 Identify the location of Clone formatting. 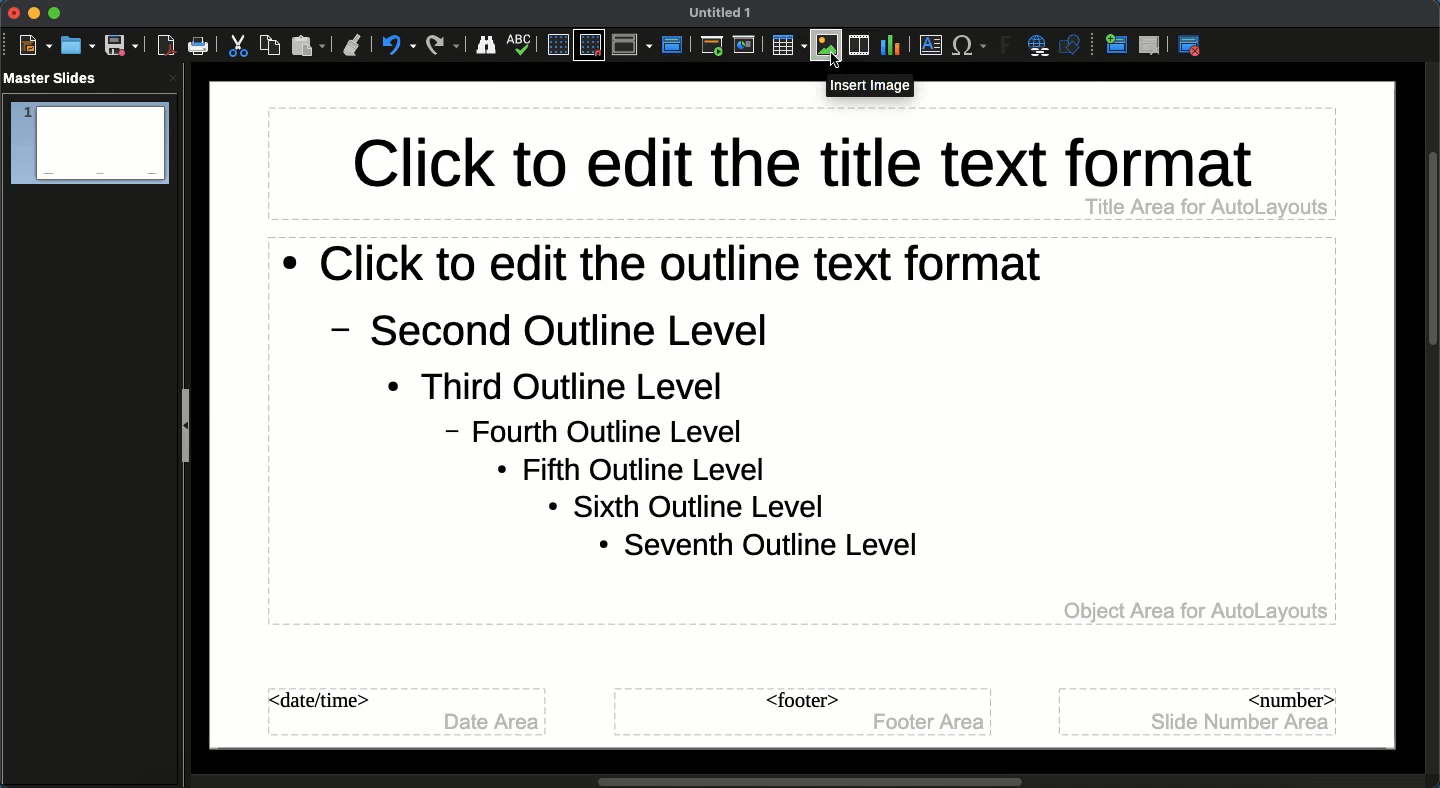
(355, 46).